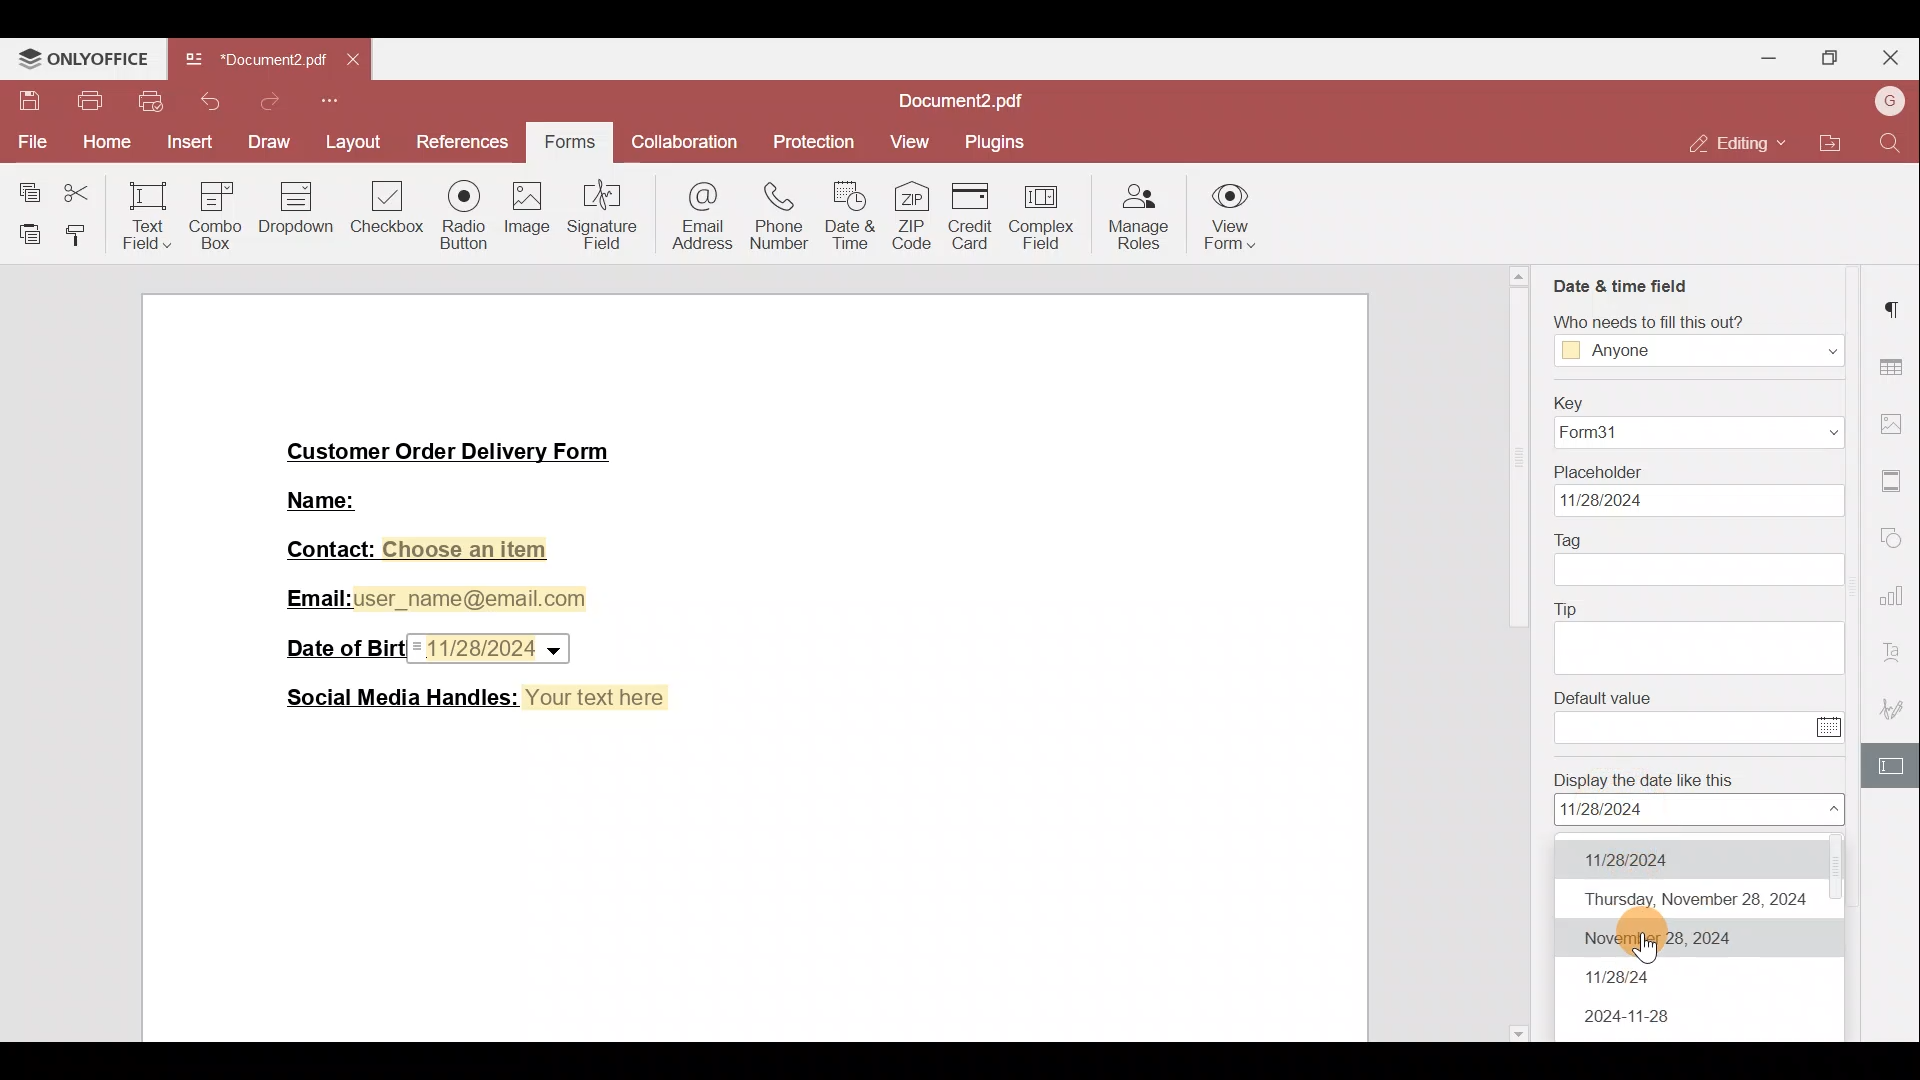 This screenshot has width=1920, height=1080. I want to click on scrollbar, so click(1520, 654).